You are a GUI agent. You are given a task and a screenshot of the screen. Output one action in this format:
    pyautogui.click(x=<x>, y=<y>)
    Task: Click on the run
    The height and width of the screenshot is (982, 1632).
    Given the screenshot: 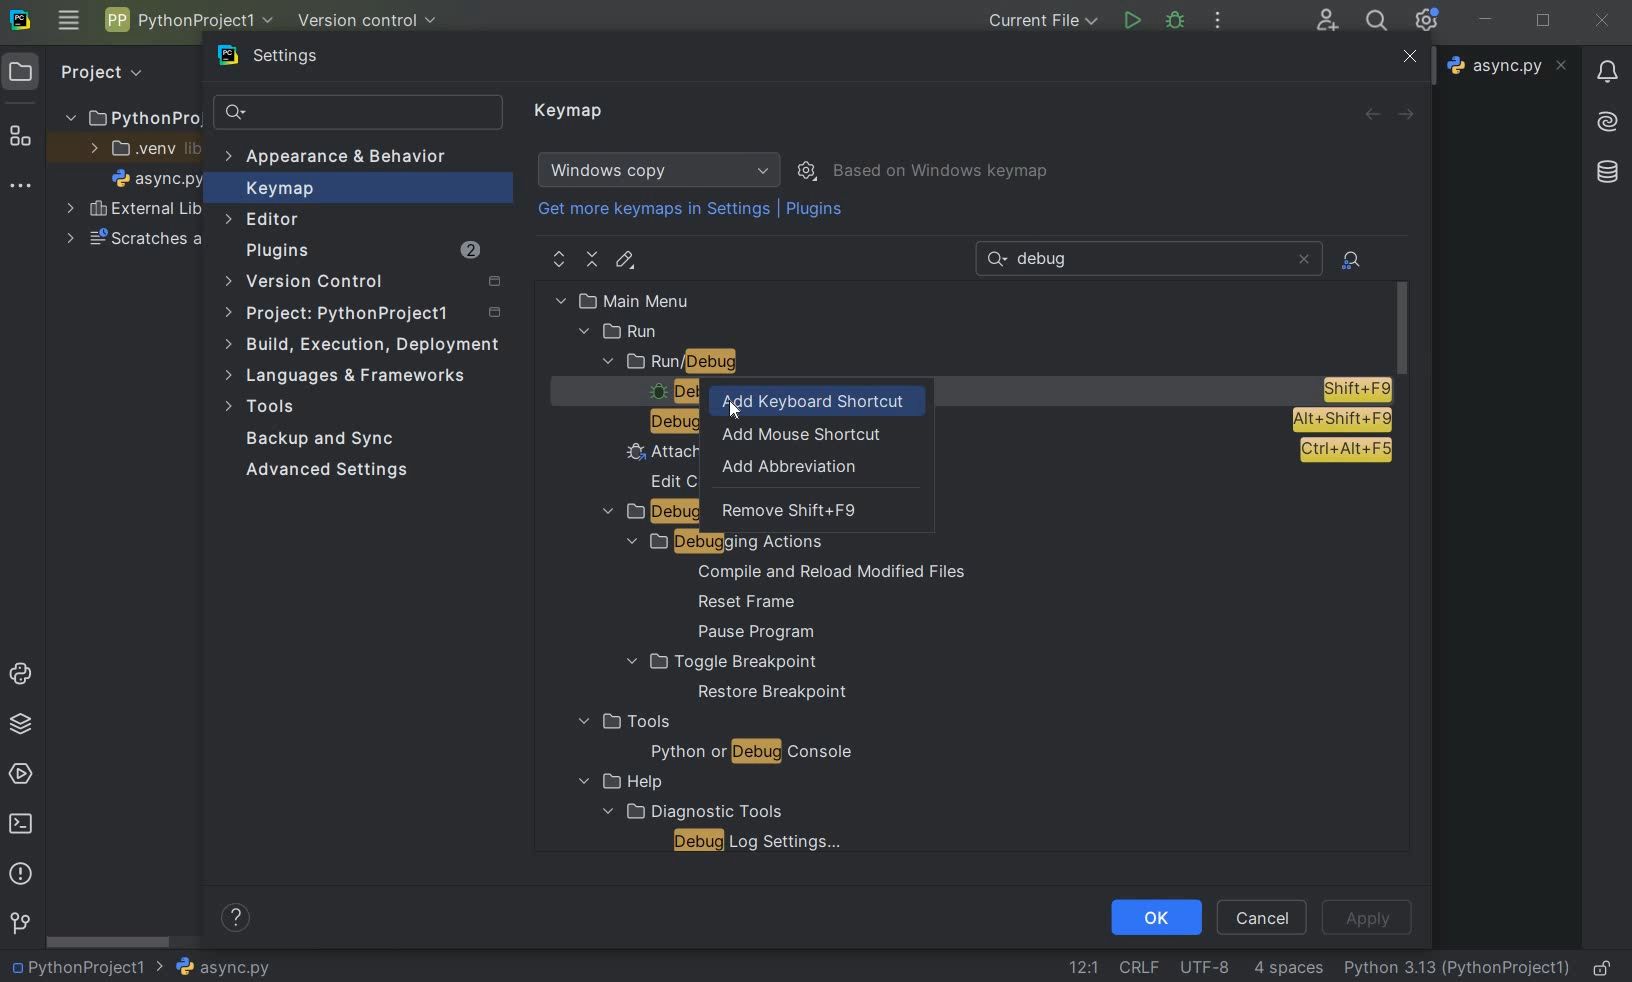 What is the action you would take?
    pyautogui.click(x=621, y=332)
    